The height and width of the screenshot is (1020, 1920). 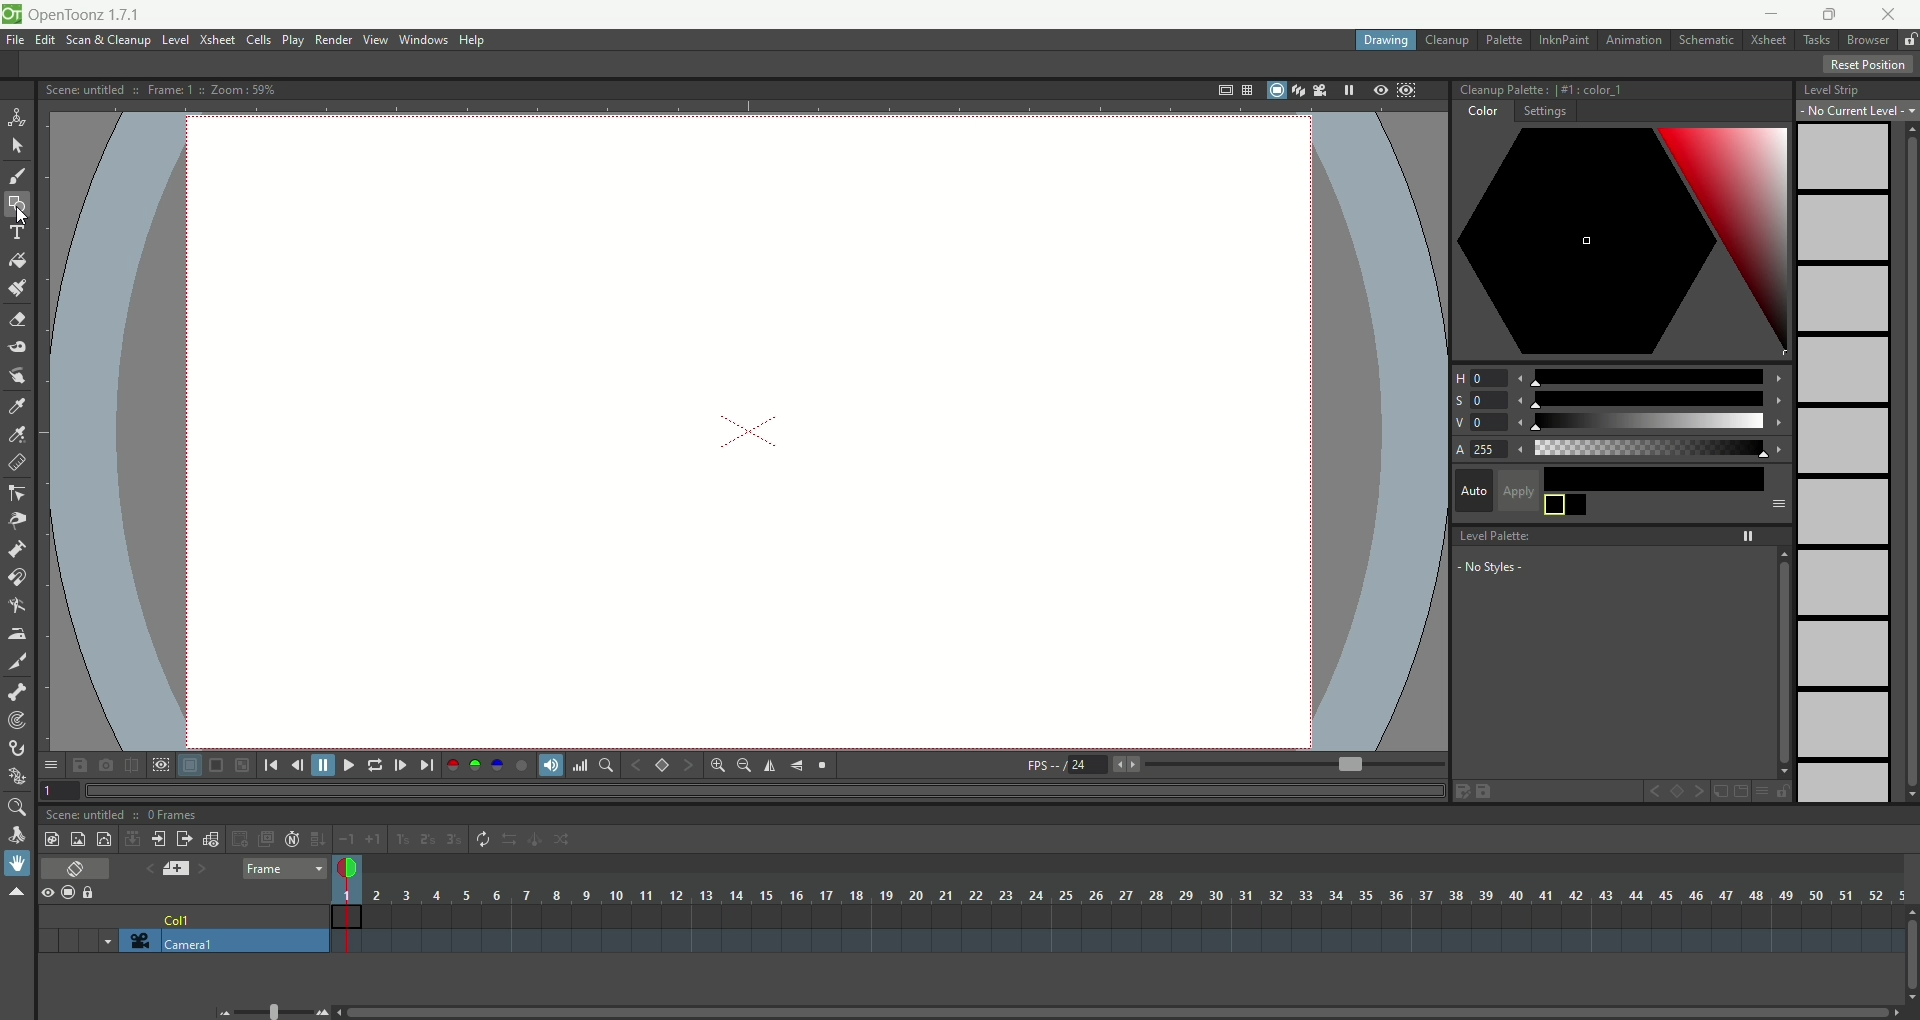 What do you see at coordinates (430, 840) in the screenshot?
I see `reframe on 2's` at bounding box center [430, 840].